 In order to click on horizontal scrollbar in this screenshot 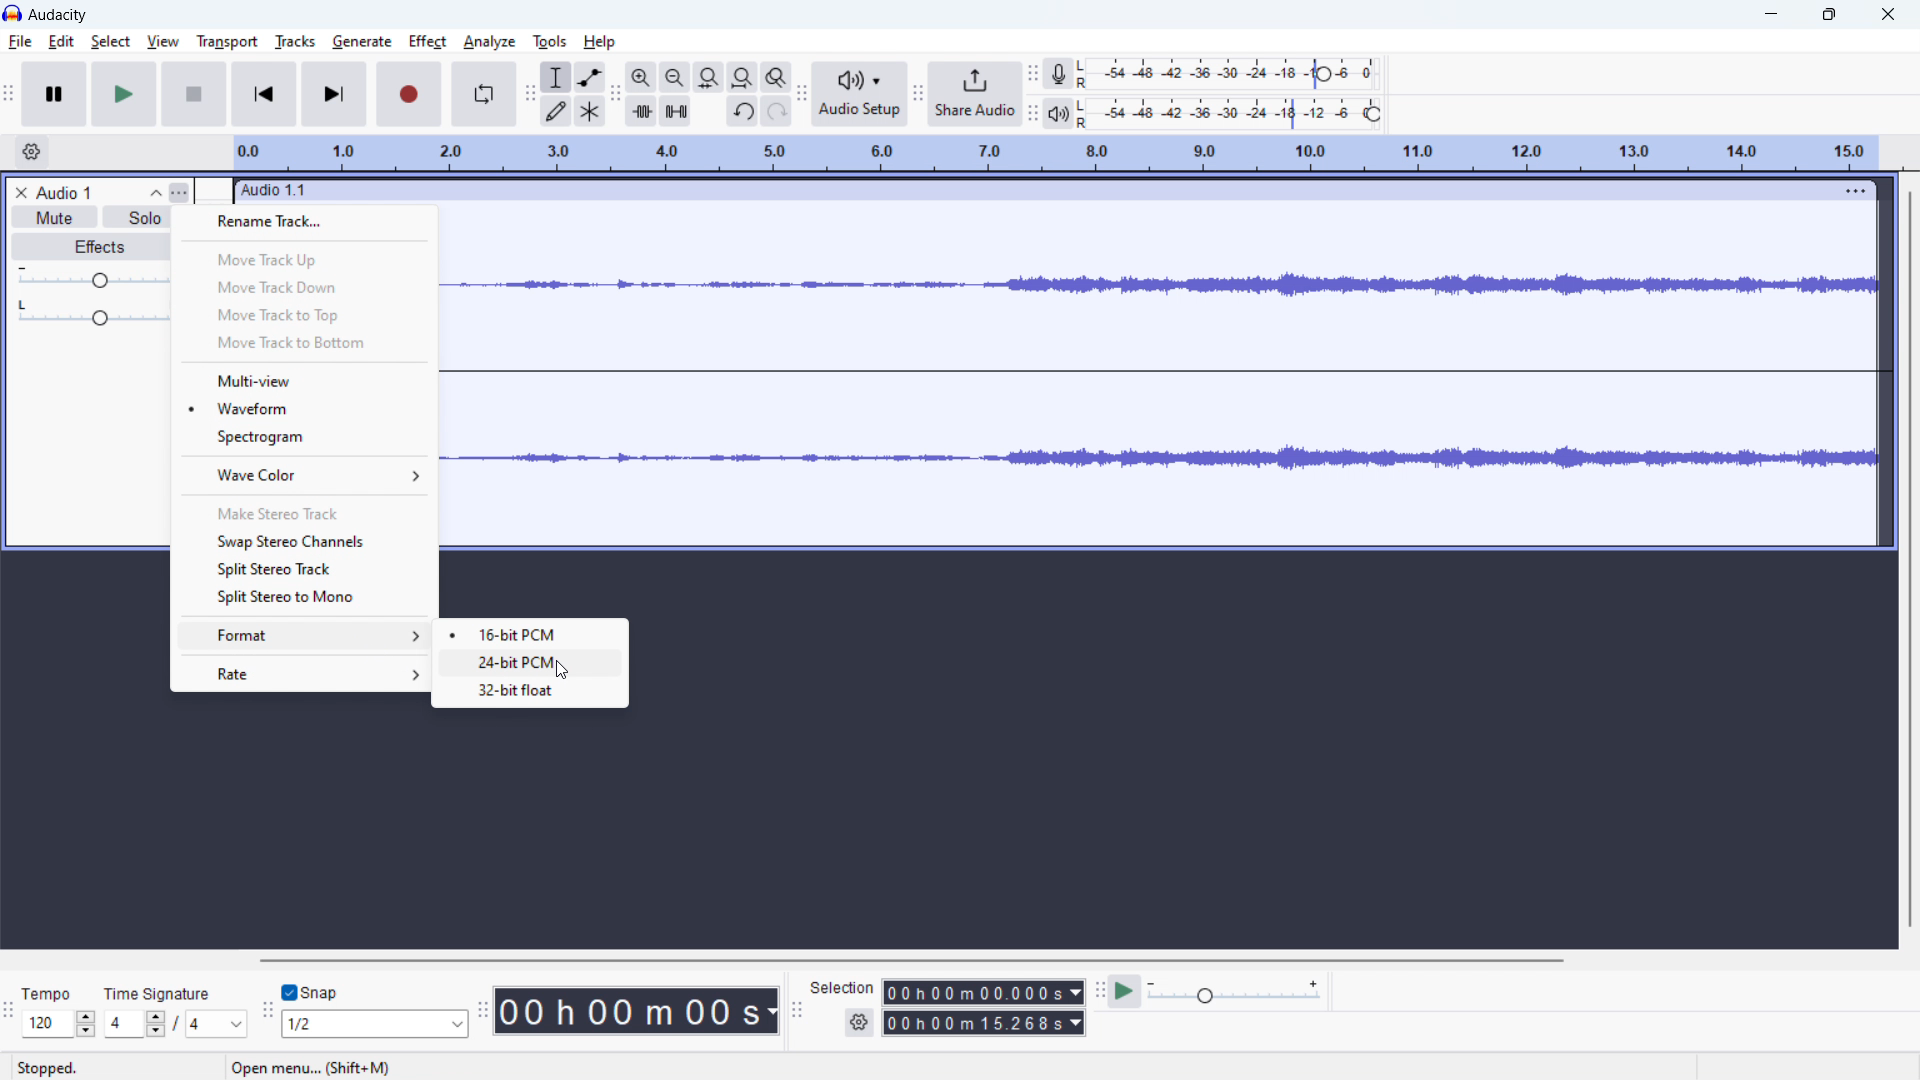, I will do `click(916, 960)`.